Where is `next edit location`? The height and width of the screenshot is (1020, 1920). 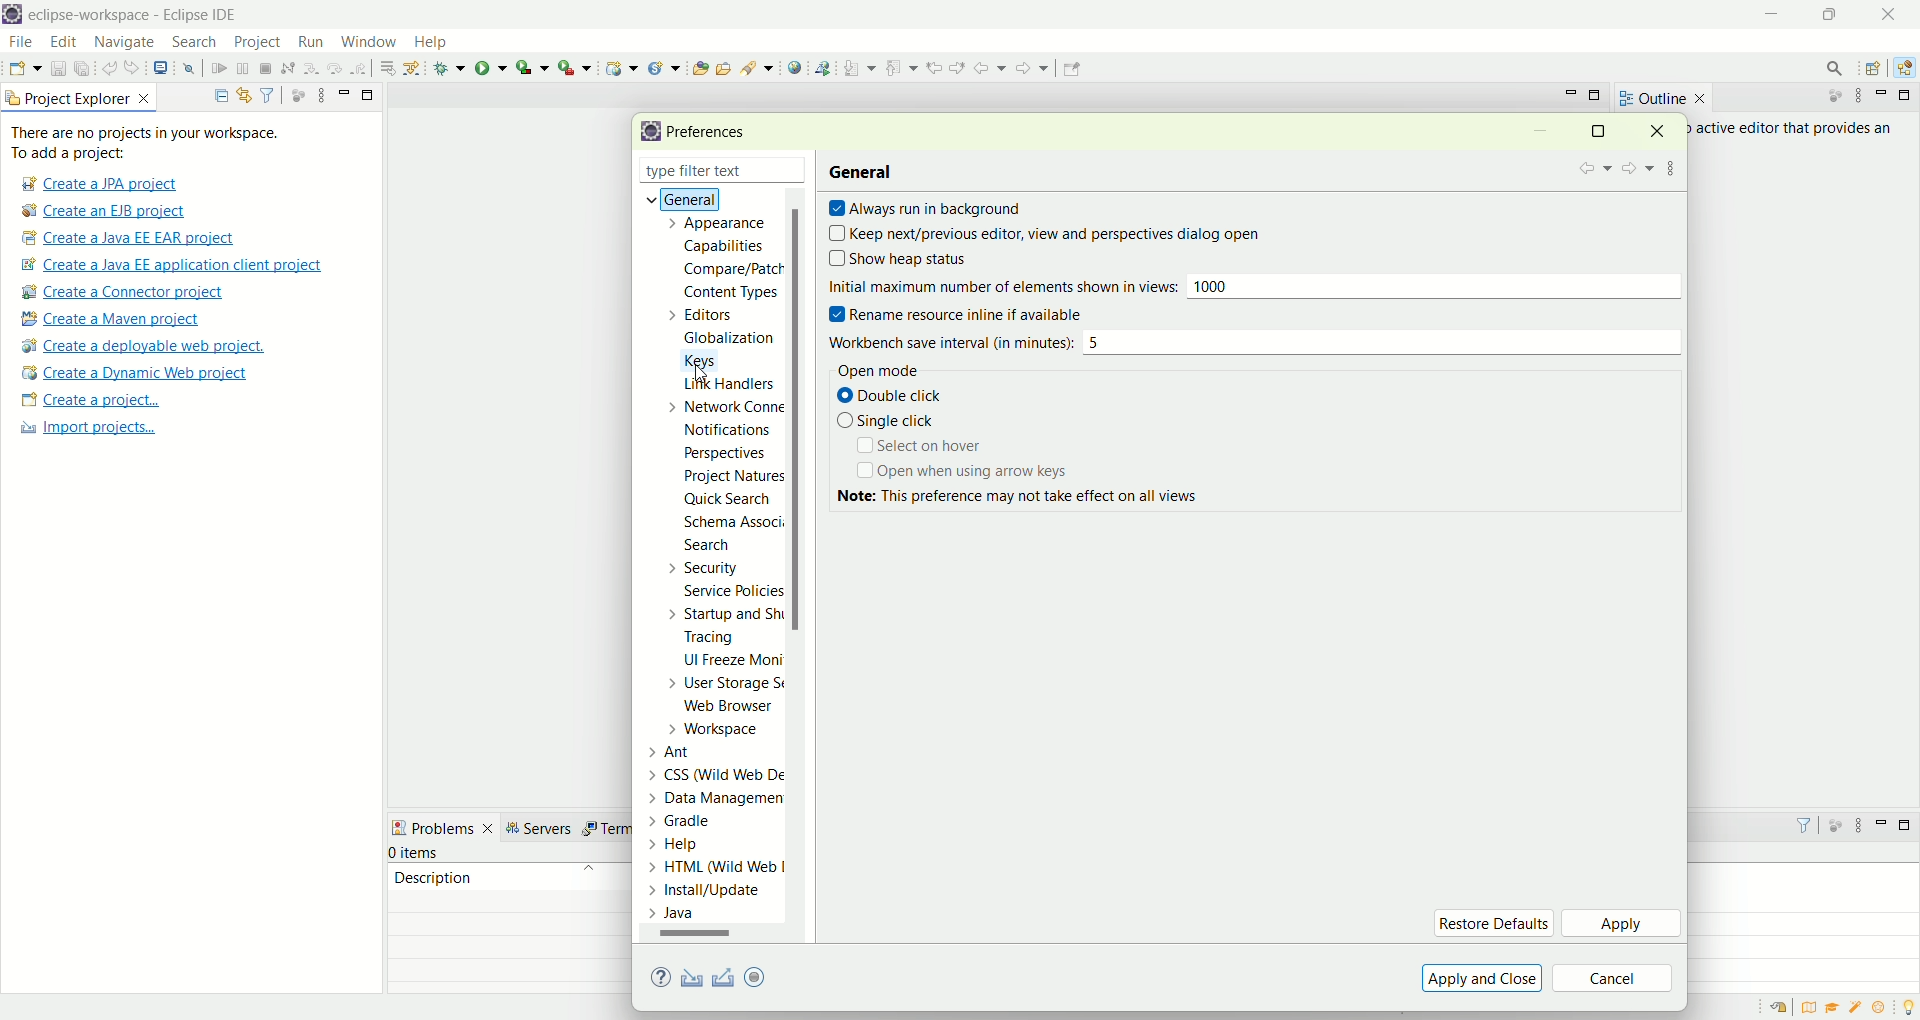 next edit location is located at coordinates (960, 66).